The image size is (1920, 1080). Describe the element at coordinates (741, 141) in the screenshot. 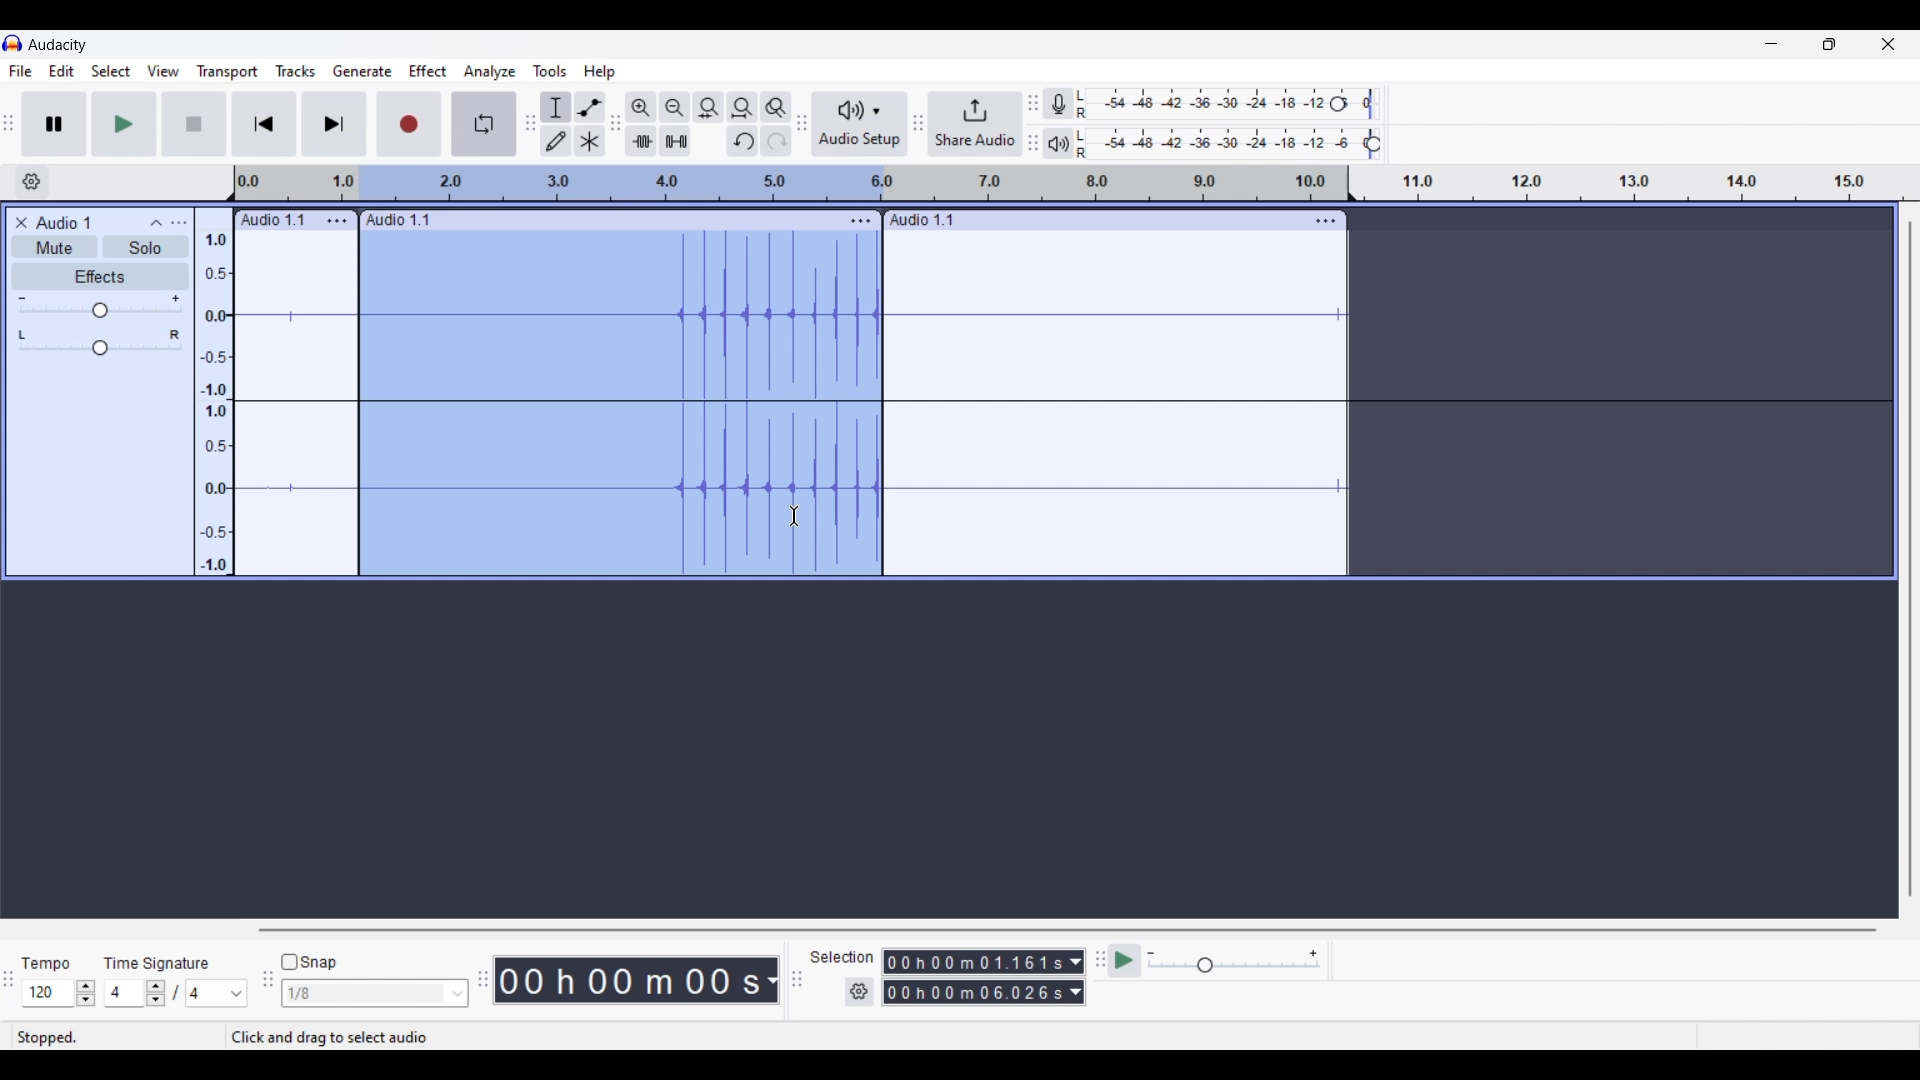

I see `Undo` at that location.